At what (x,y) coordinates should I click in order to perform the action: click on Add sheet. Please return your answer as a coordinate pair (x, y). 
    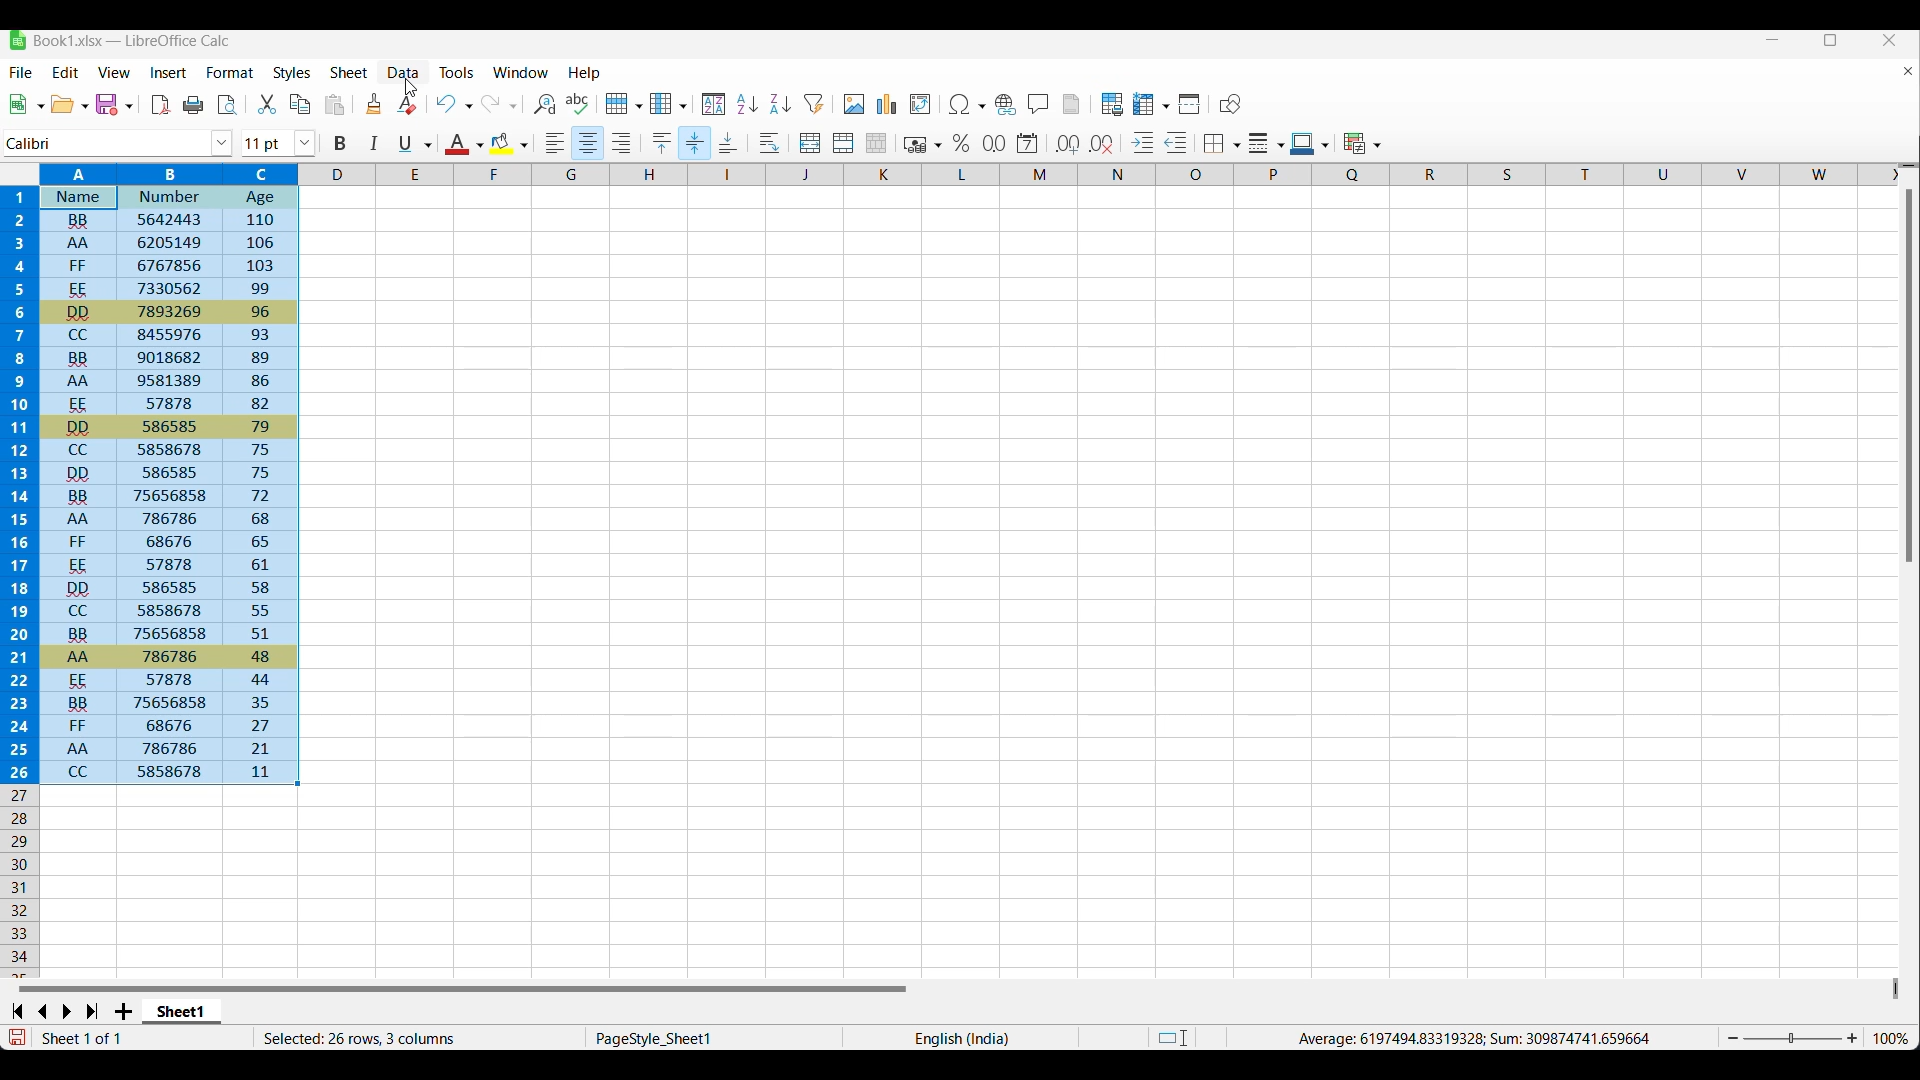
    Looking at the image, I should click on (123, 1011).